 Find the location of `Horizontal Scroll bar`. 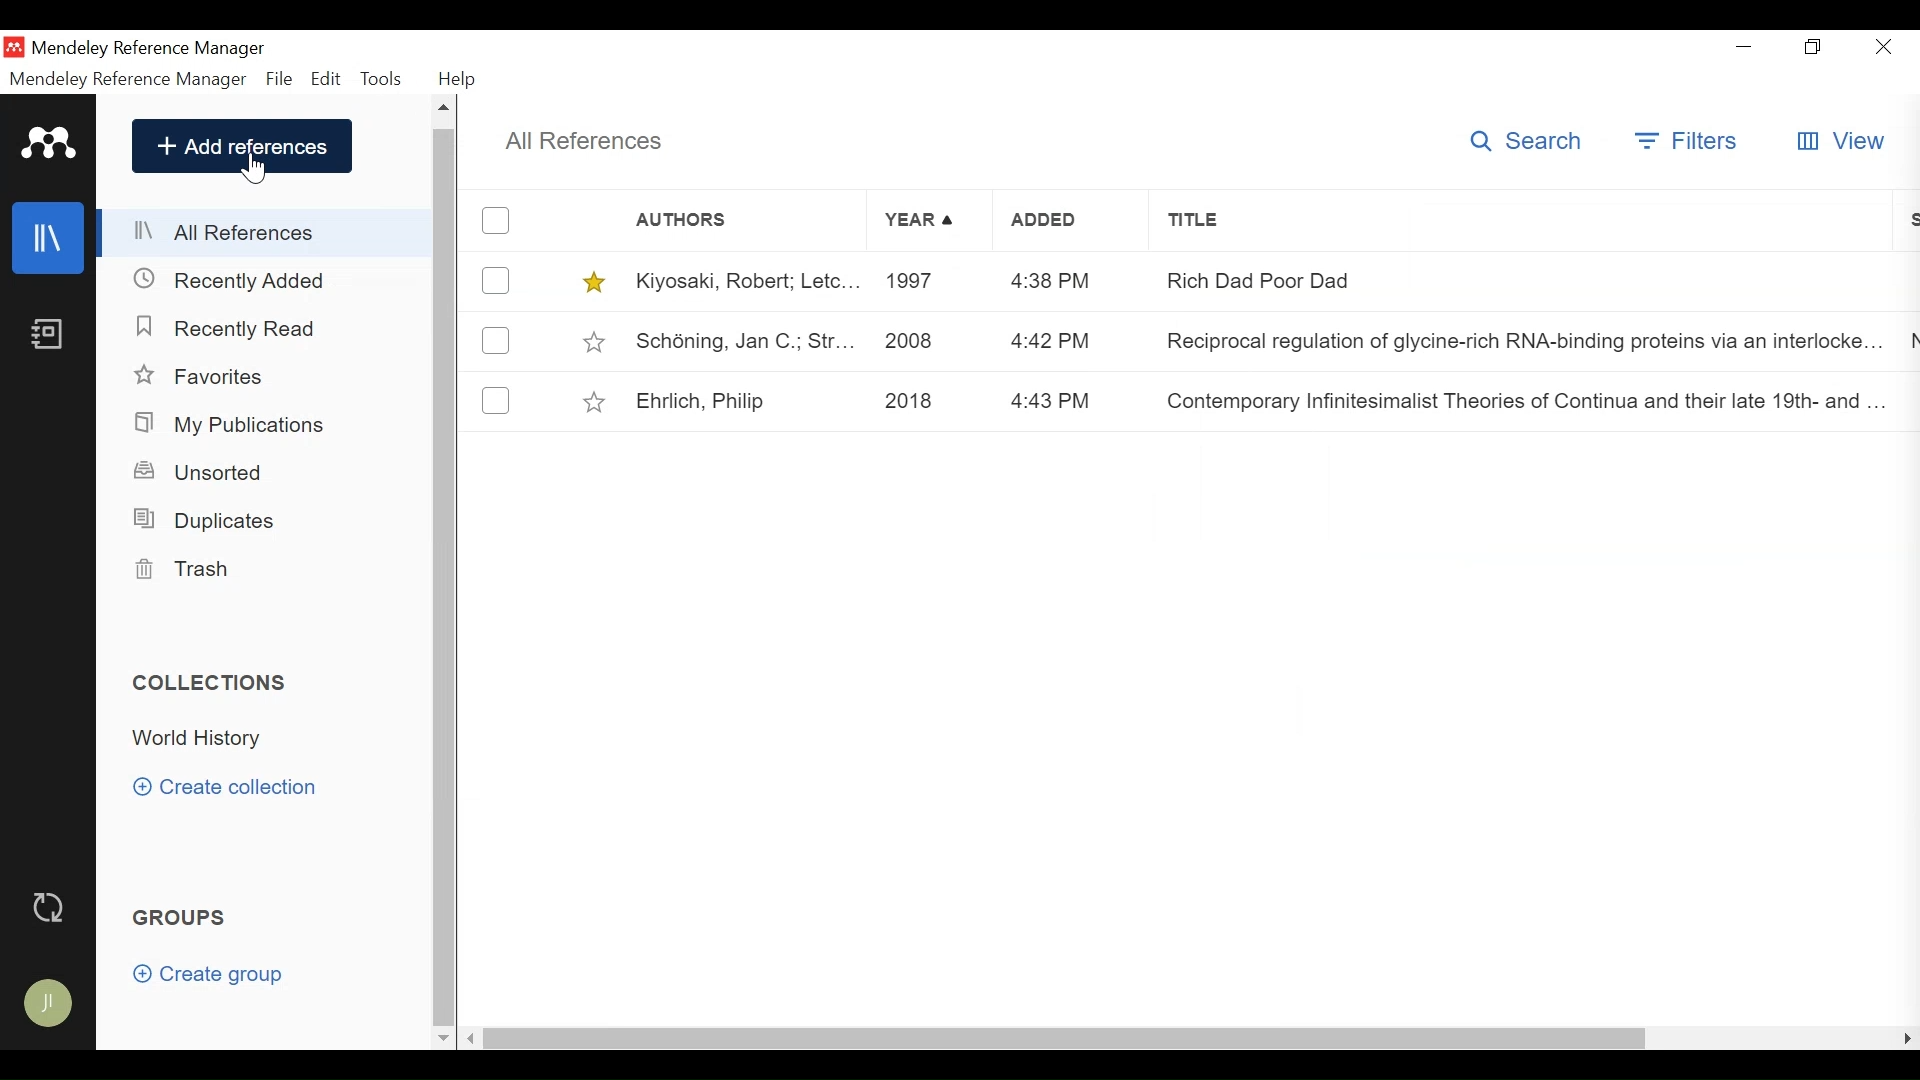

Horizontal Scroll bar is located at coordinates (1073, 1038).